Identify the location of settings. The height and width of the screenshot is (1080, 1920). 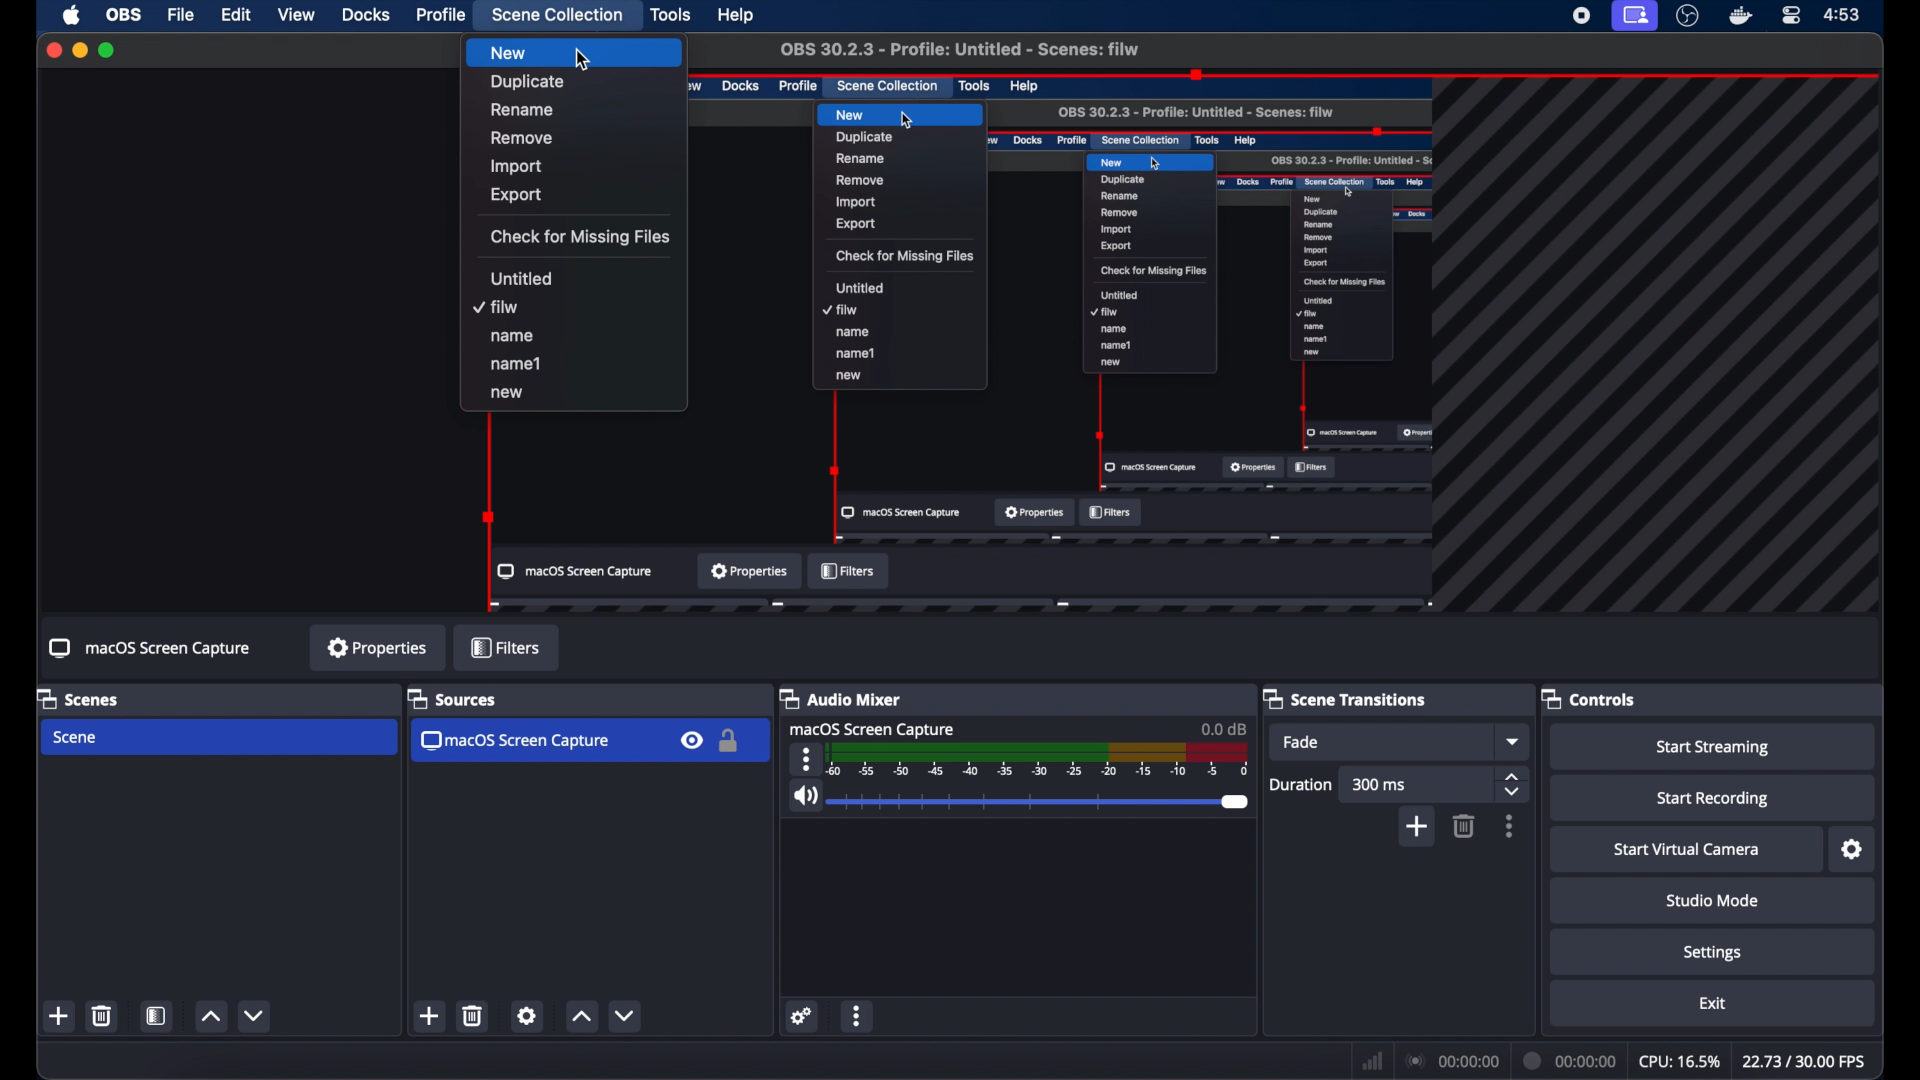
(527, 1015).